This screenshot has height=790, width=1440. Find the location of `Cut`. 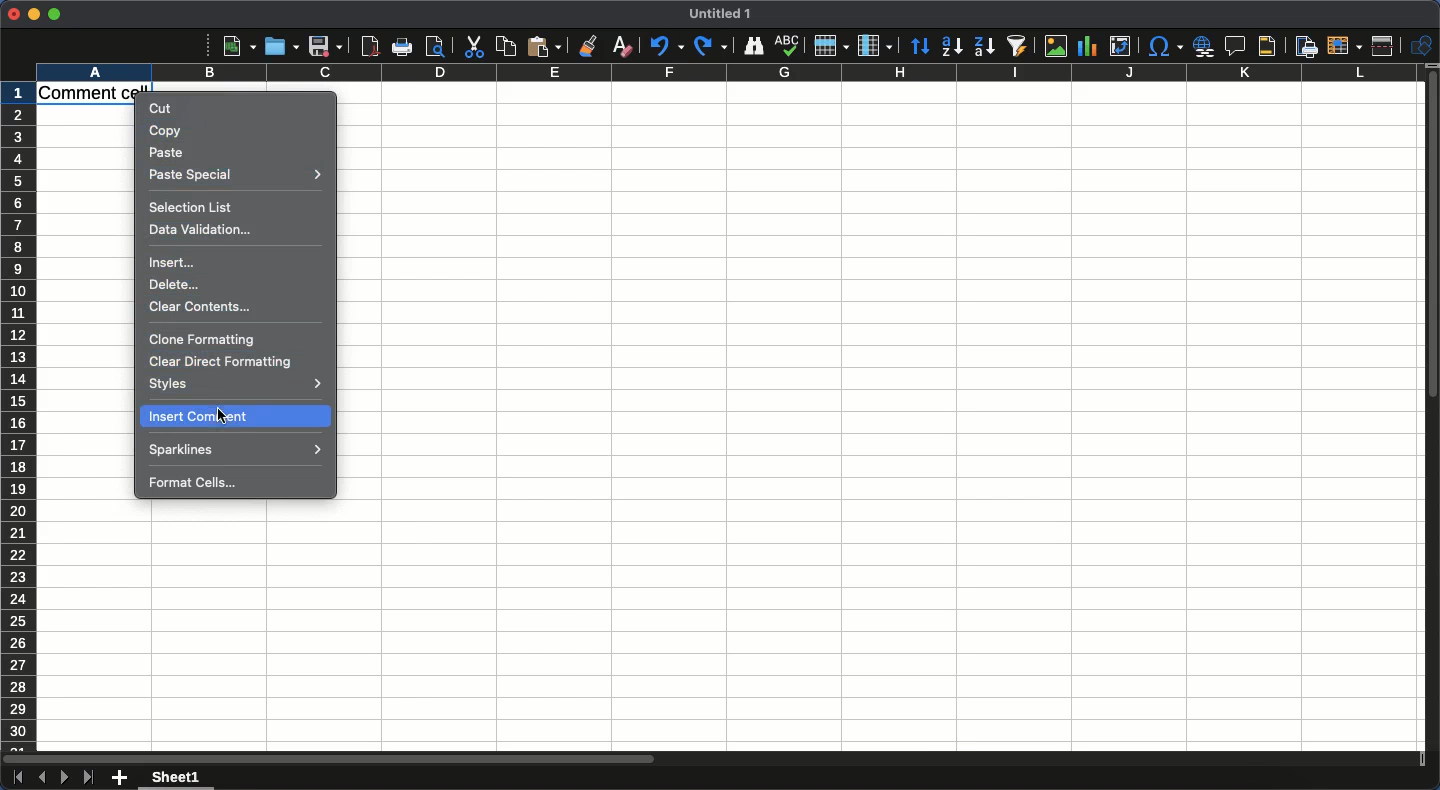

Cut is located at coordinates (169, 106).